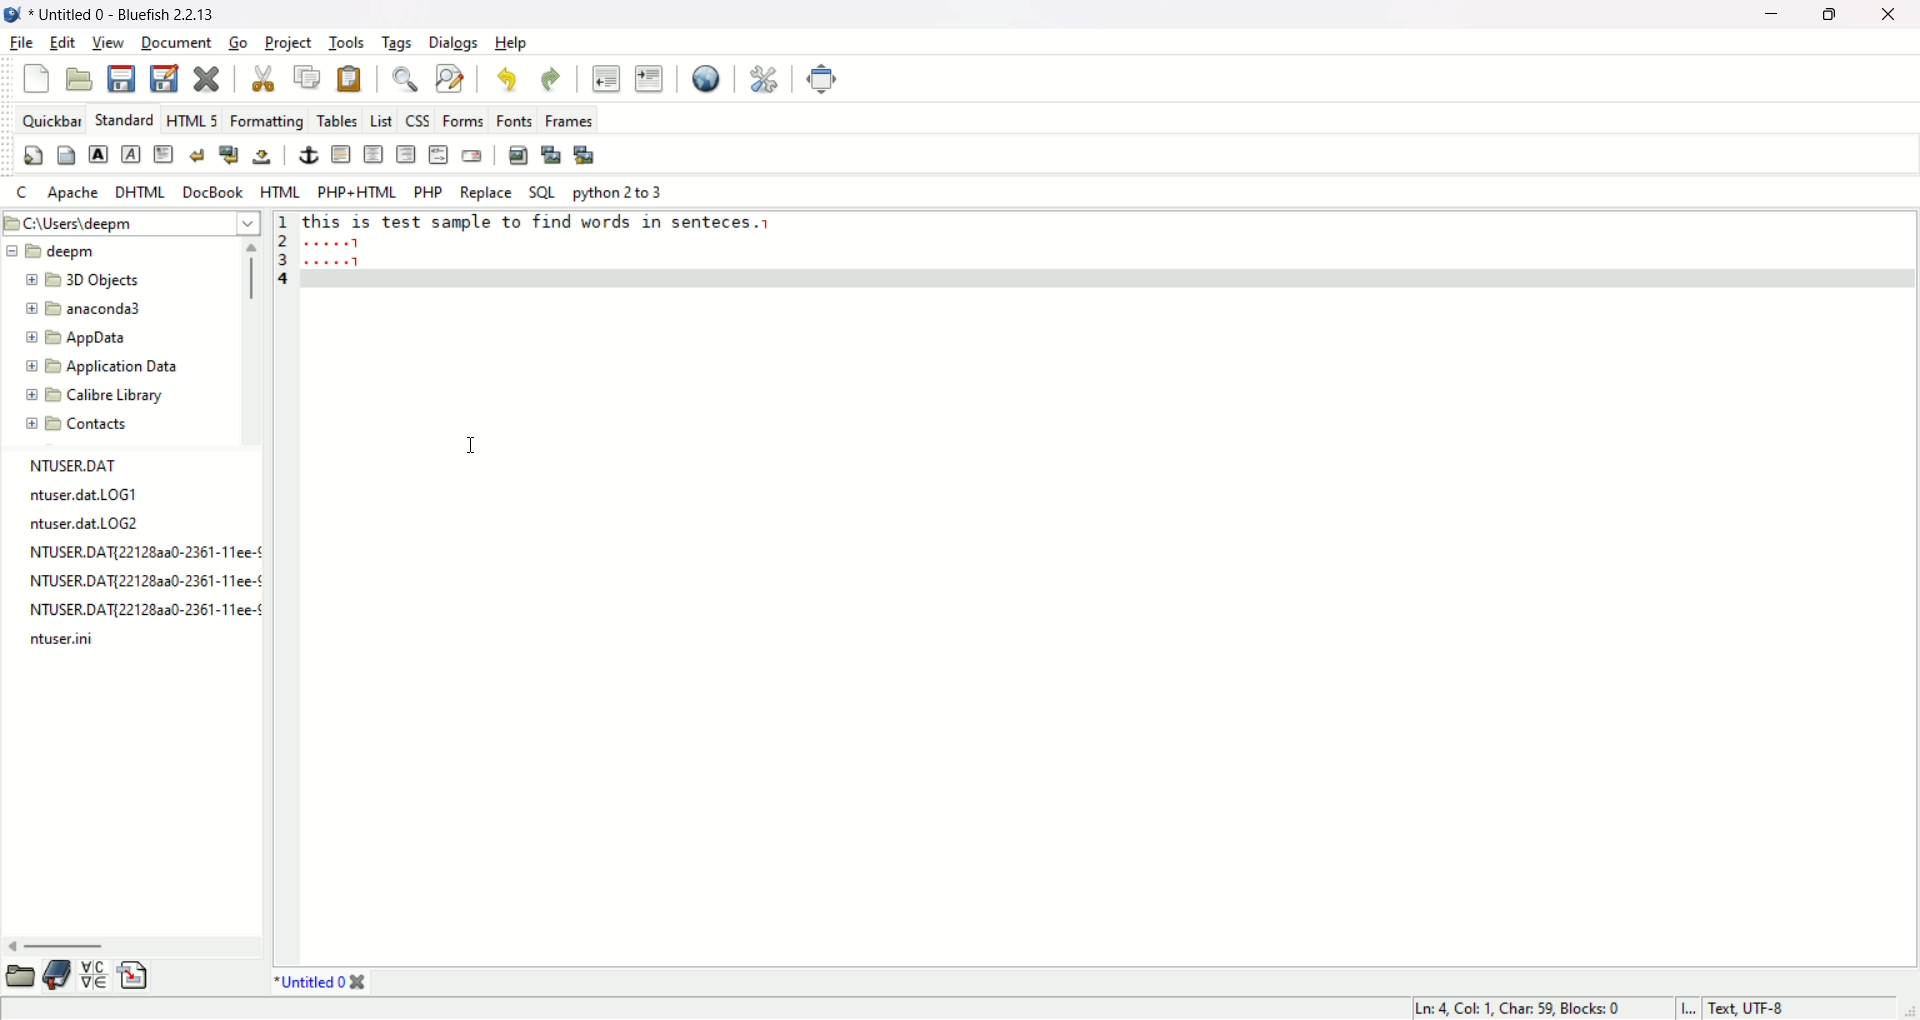  I want to click on help, so click(509, 44).